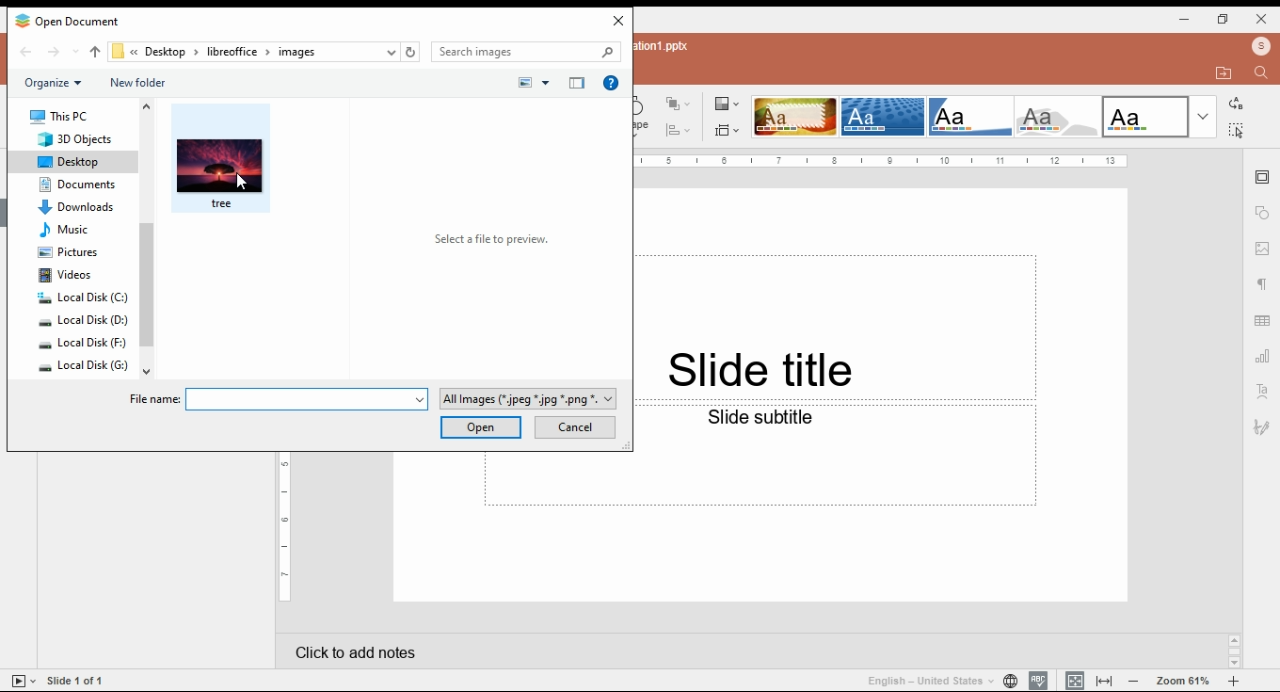  What do you see at coordinates (479, 428) in the screenshot?
I see `open` at bounding box center [479, 428].